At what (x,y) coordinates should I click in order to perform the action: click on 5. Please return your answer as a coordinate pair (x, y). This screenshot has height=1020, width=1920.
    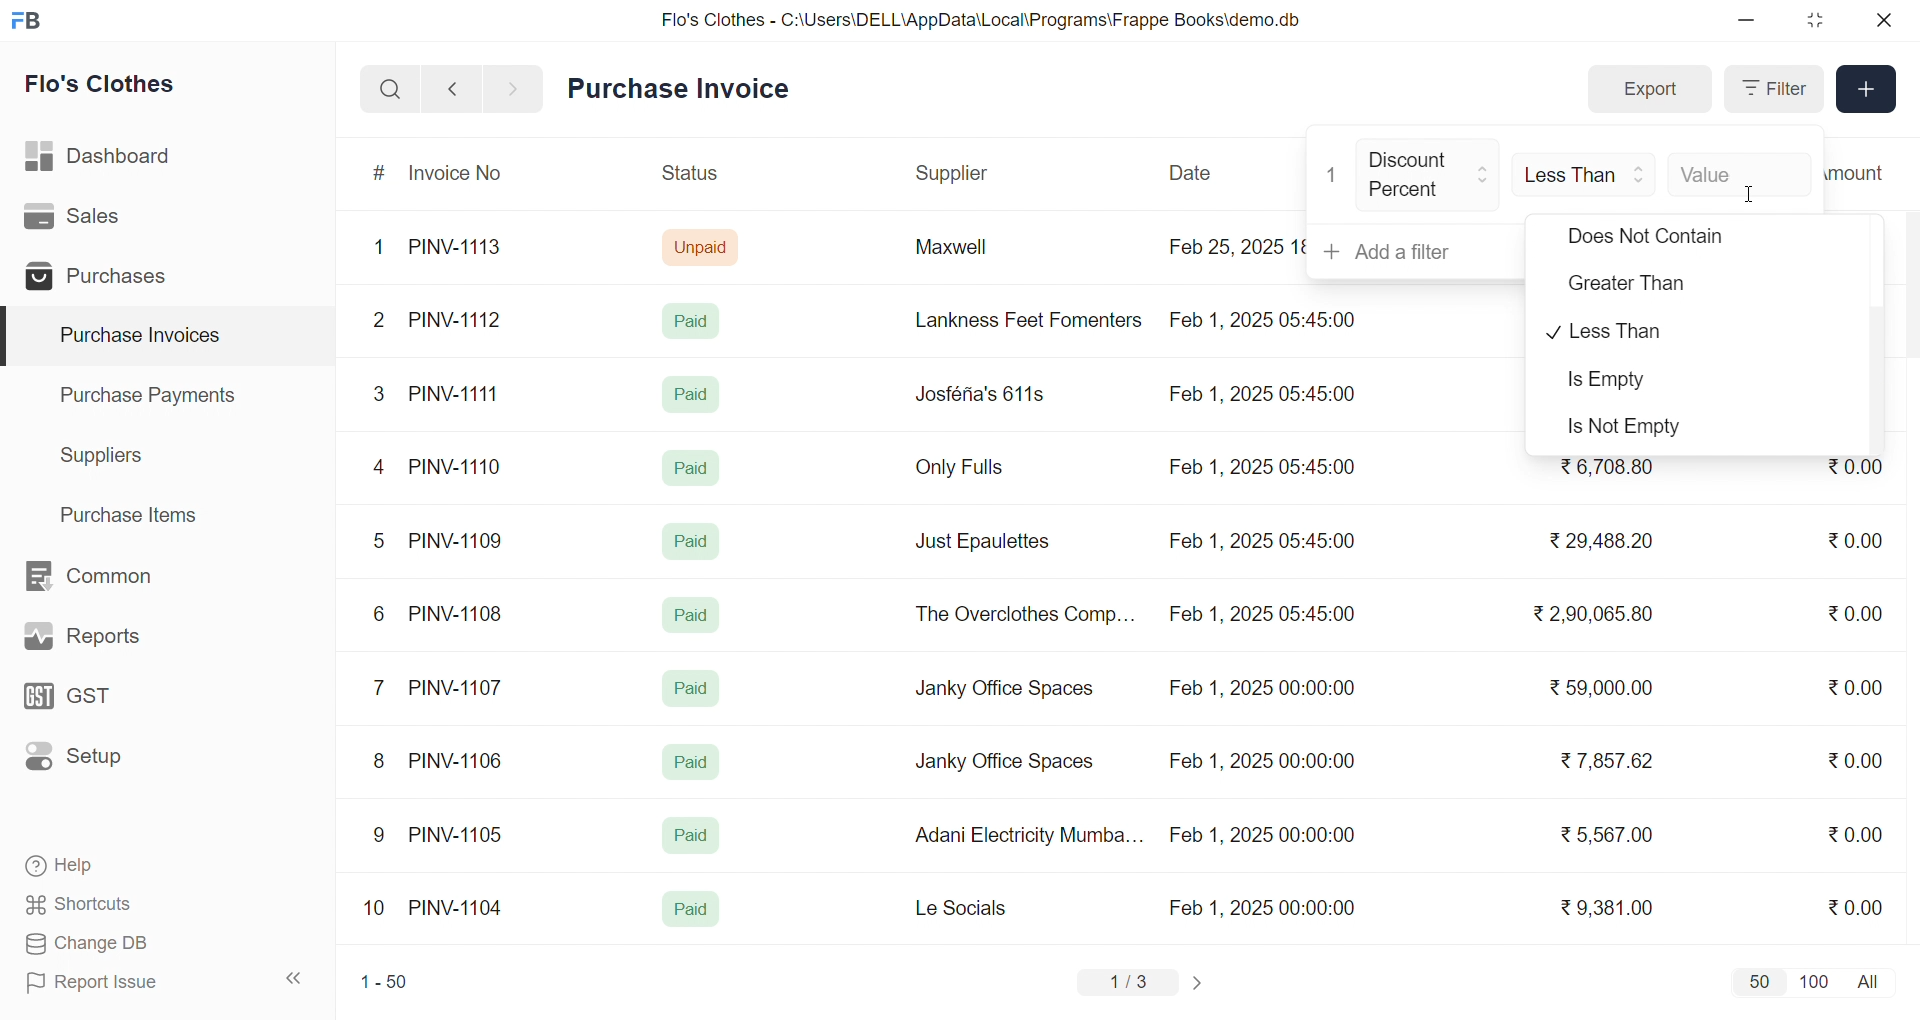
    Looking at the image, I should click on (378, 540).